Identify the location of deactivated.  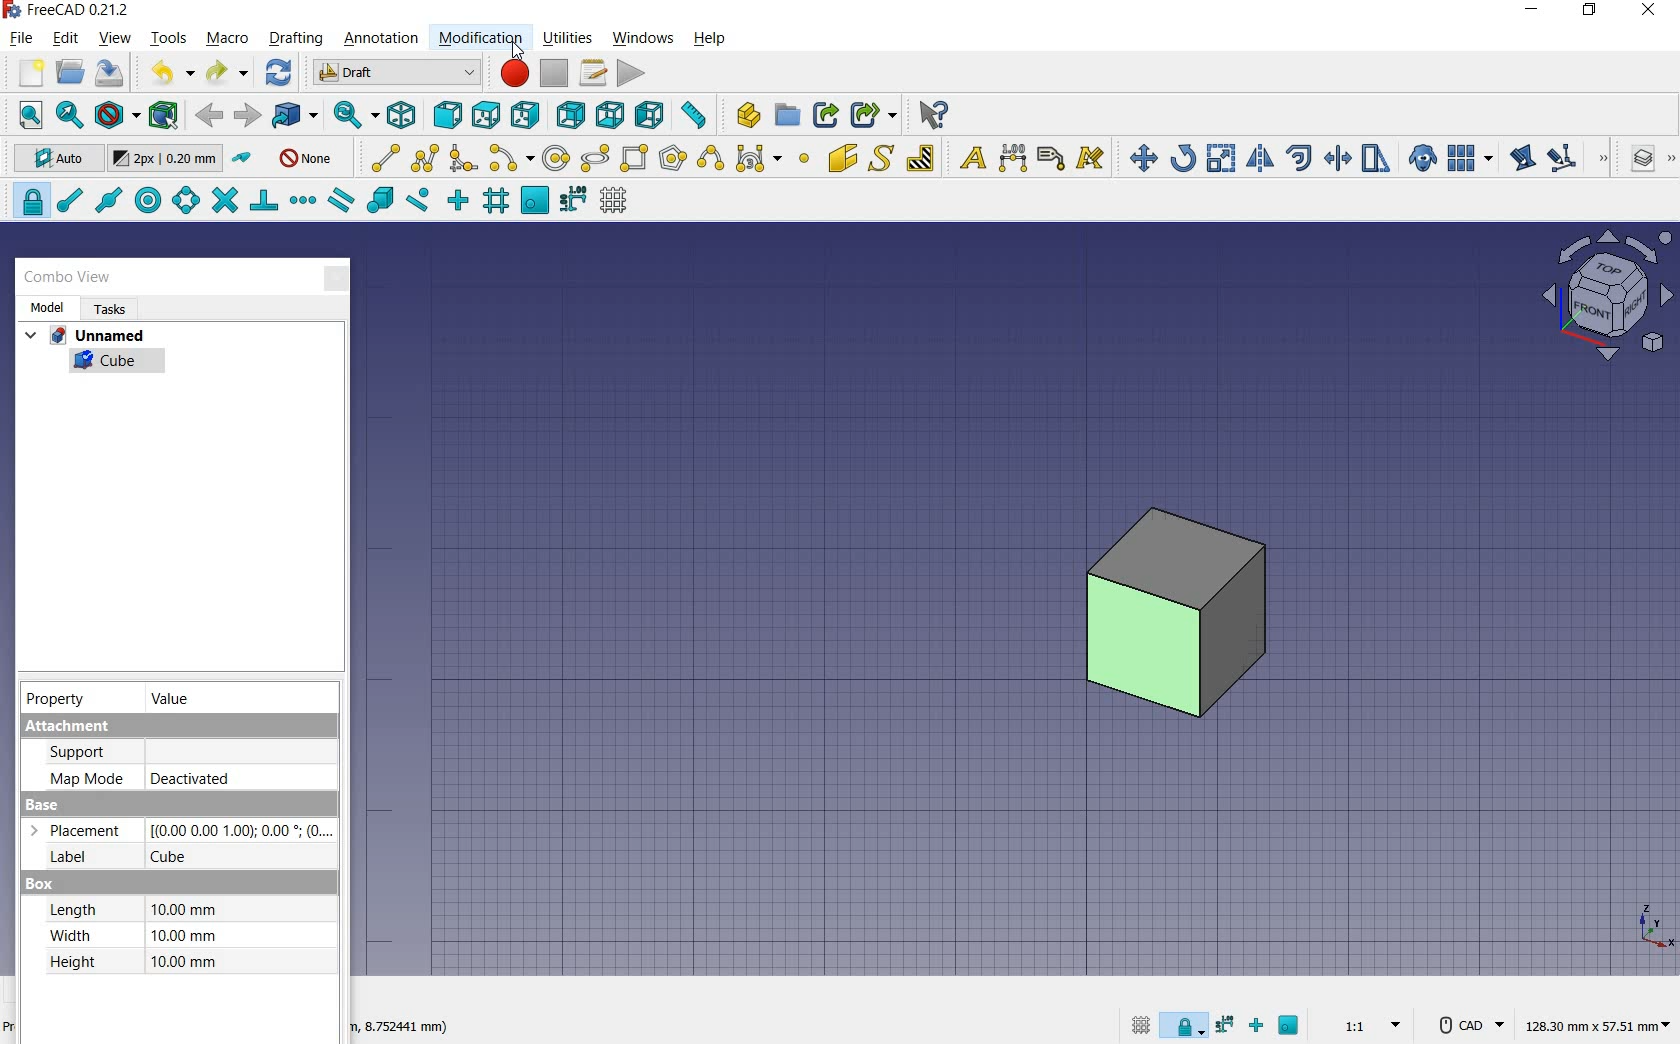
(191, 779).